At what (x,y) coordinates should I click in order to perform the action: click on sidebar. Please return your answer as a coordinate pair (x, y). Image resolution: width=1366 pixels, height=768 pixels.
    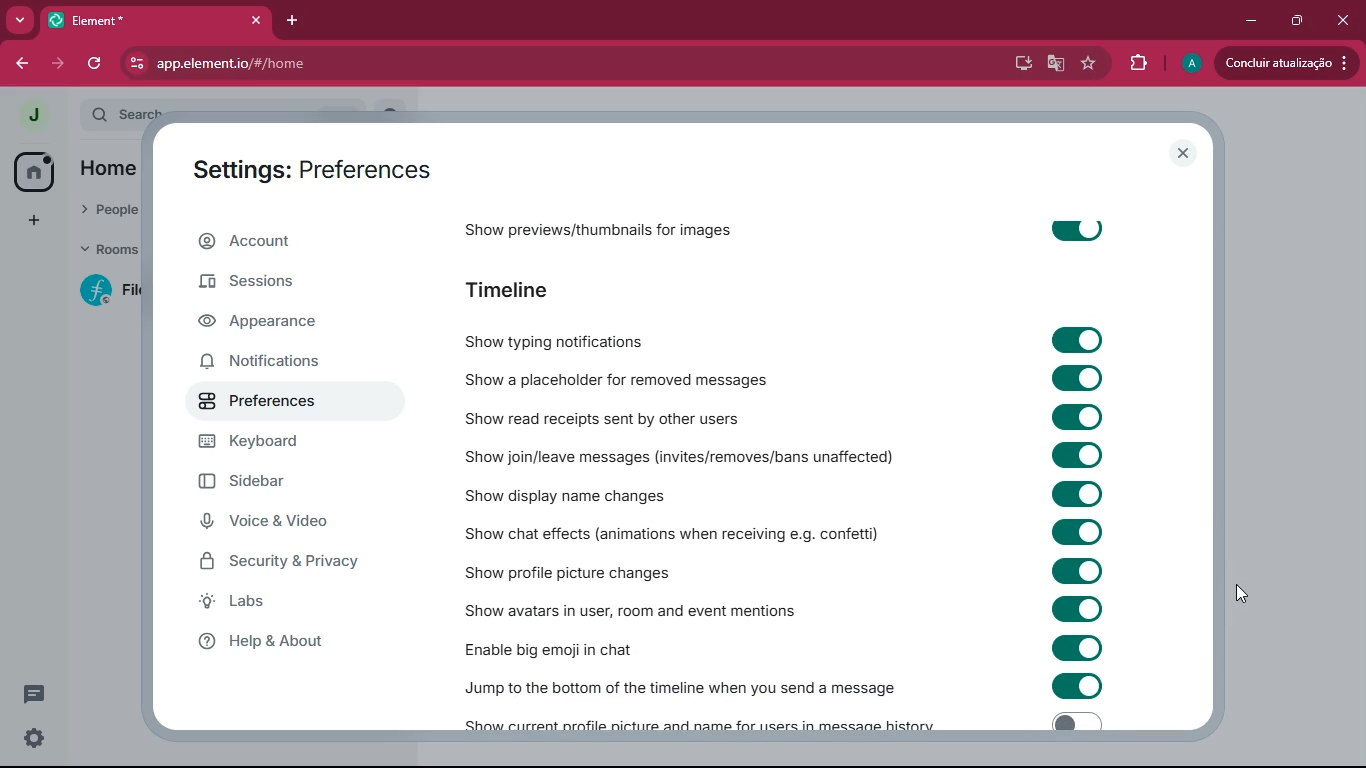
    Looking at the image, I should click on (275, 481).